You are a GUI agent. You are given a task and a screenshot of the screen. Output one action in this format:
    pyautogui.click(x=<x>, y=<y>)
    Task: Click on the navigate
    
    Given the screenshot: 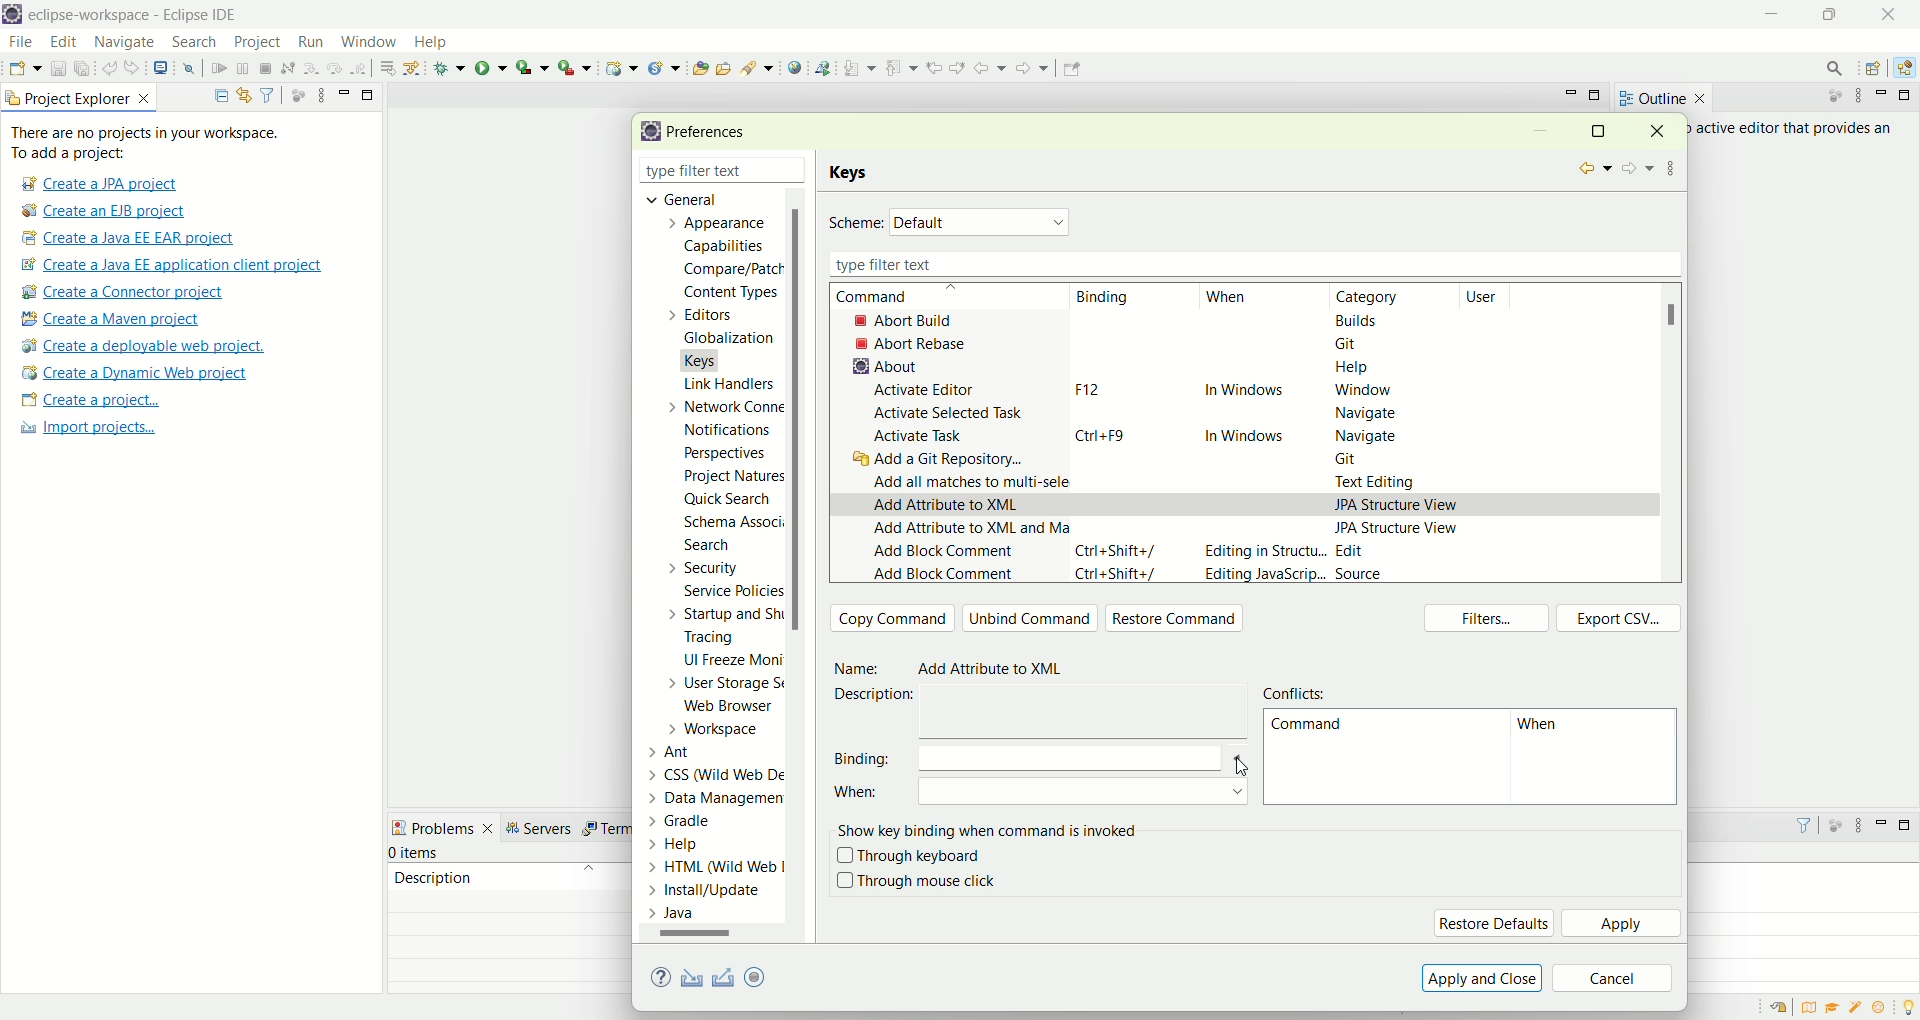 What is the action you would take?
    pyautogui.click(x=125, y=43)
    